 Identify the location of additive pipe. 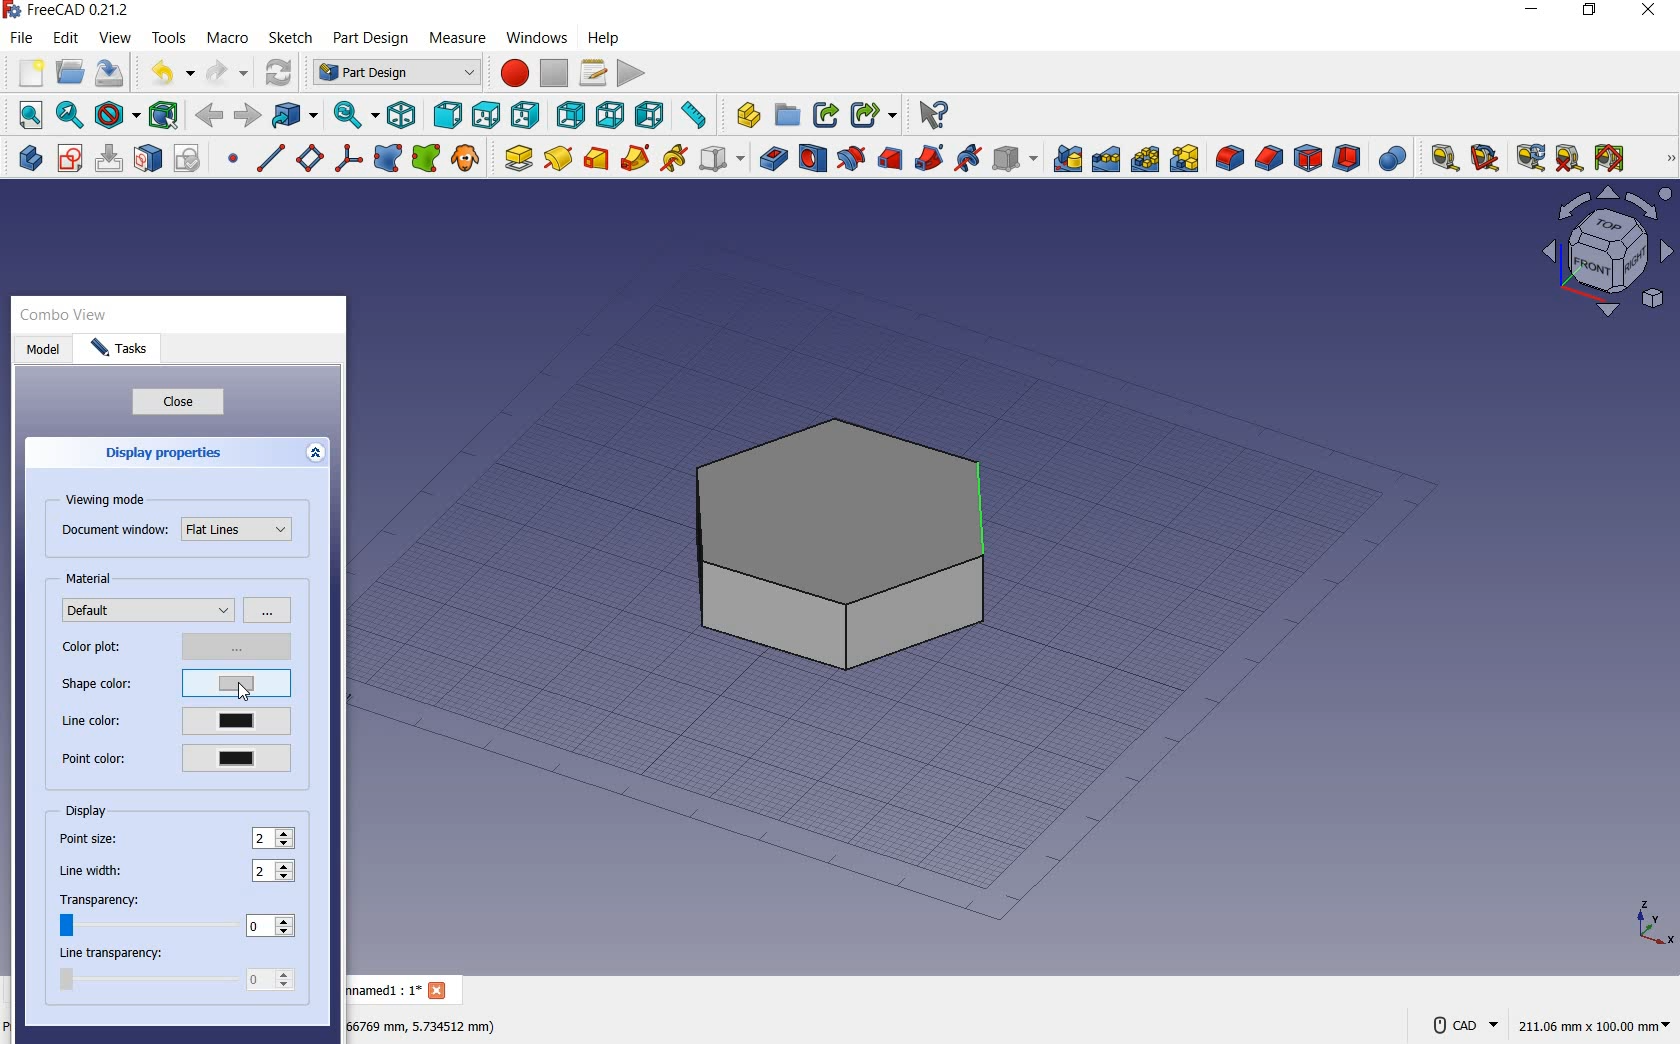
(636, 157).